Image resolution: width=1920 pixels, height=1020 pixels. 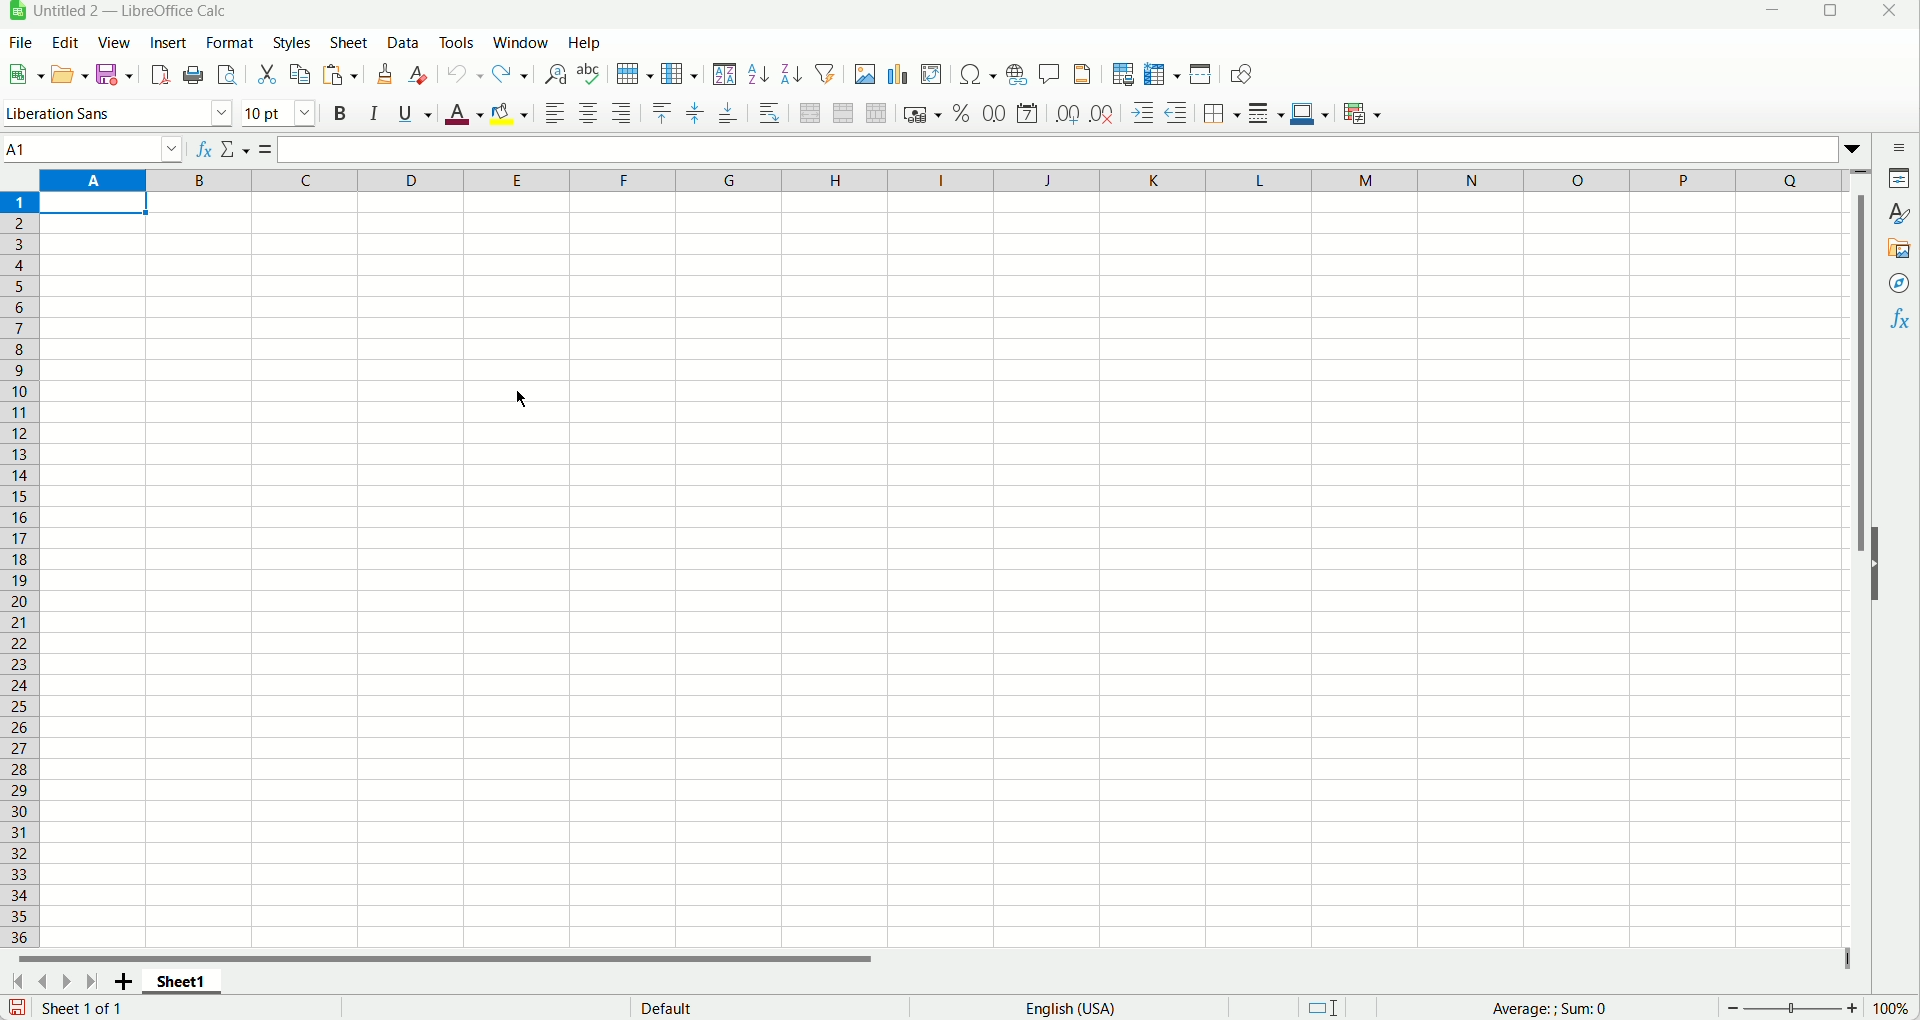 What do you see at coordinates (1892, 16) in the screenshot?
I see `Close` at bounding box center [1892, 16].